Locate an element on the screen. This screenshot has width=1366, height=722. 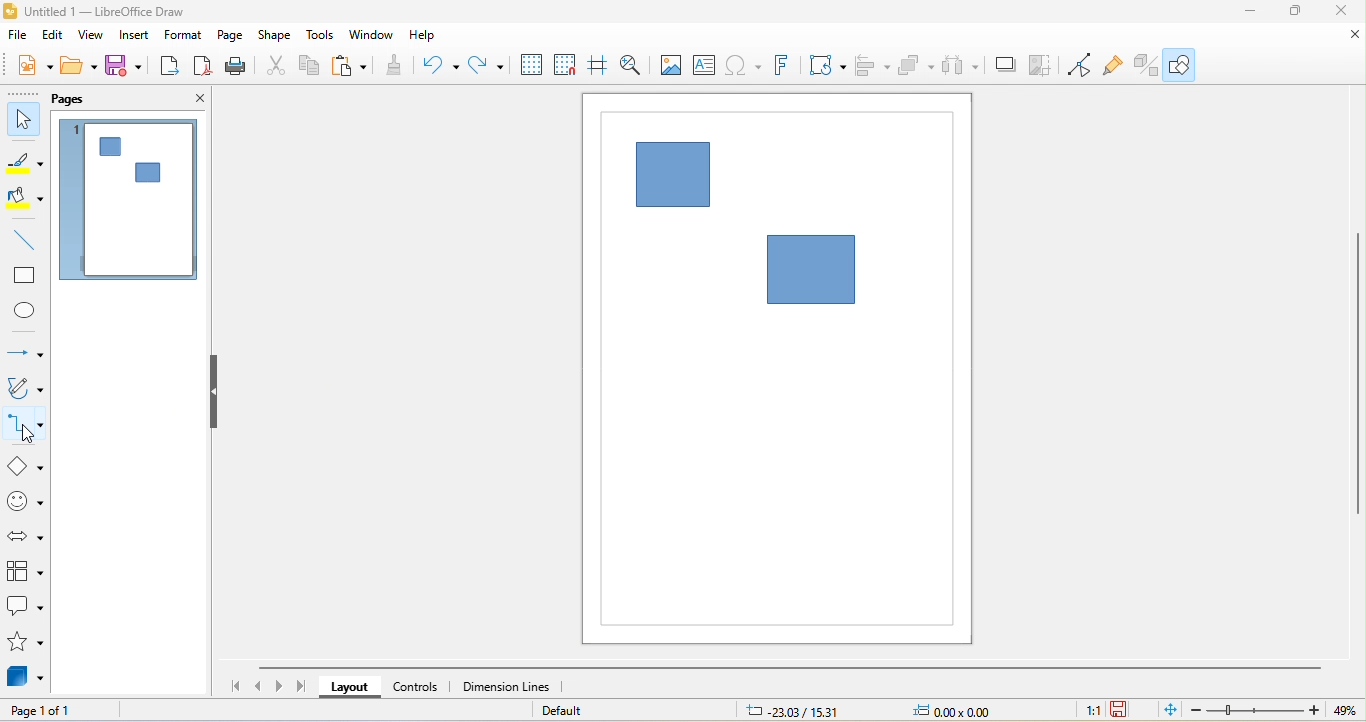
toggle point edit mode is located at coordinates (1084, 64).